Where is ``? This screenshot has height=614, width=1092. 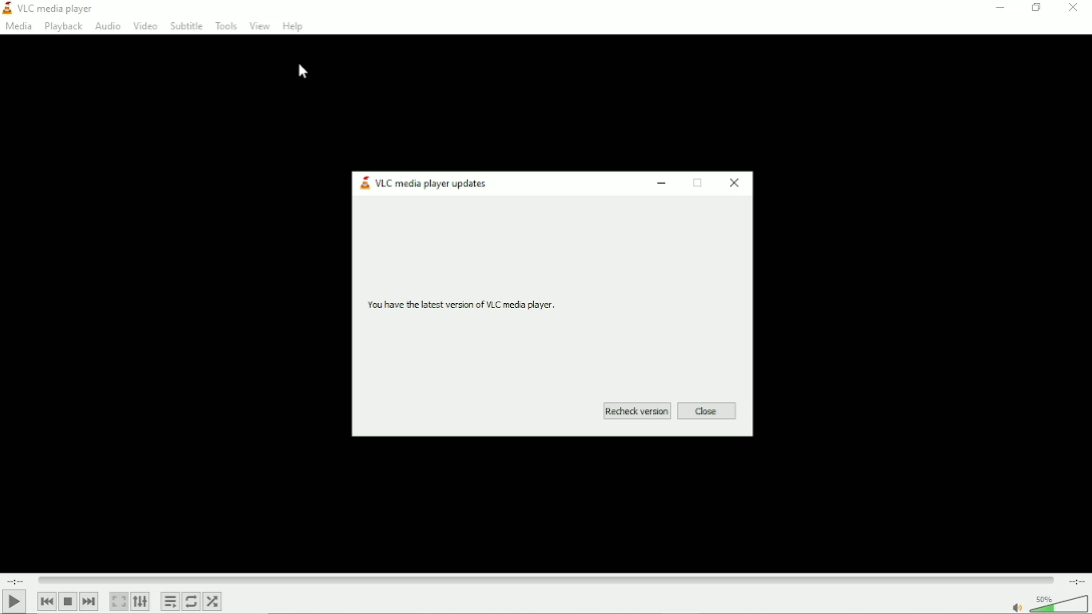
 is located at coordinates (8, 9).